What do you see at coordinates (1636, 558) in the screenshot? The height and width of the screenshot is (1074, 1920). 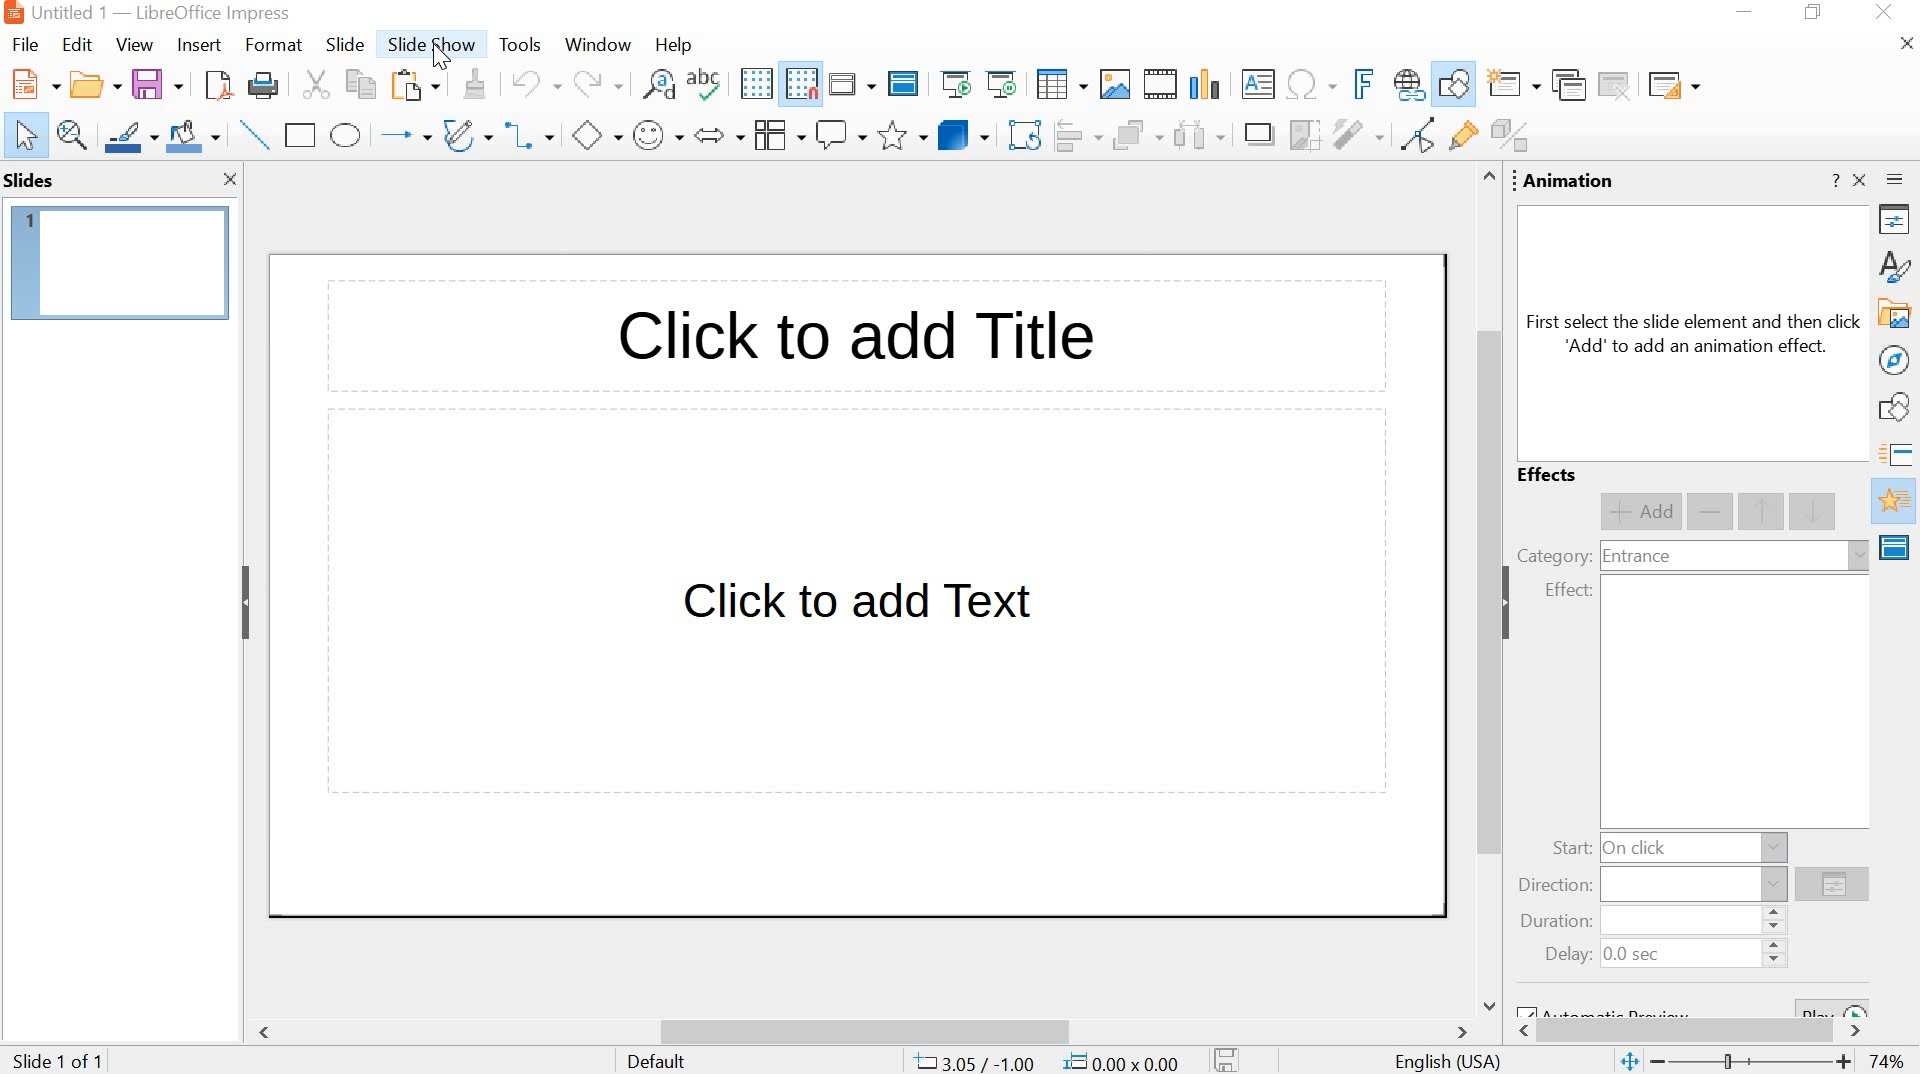 I see `entrance` at bounding box center [1636, 558].